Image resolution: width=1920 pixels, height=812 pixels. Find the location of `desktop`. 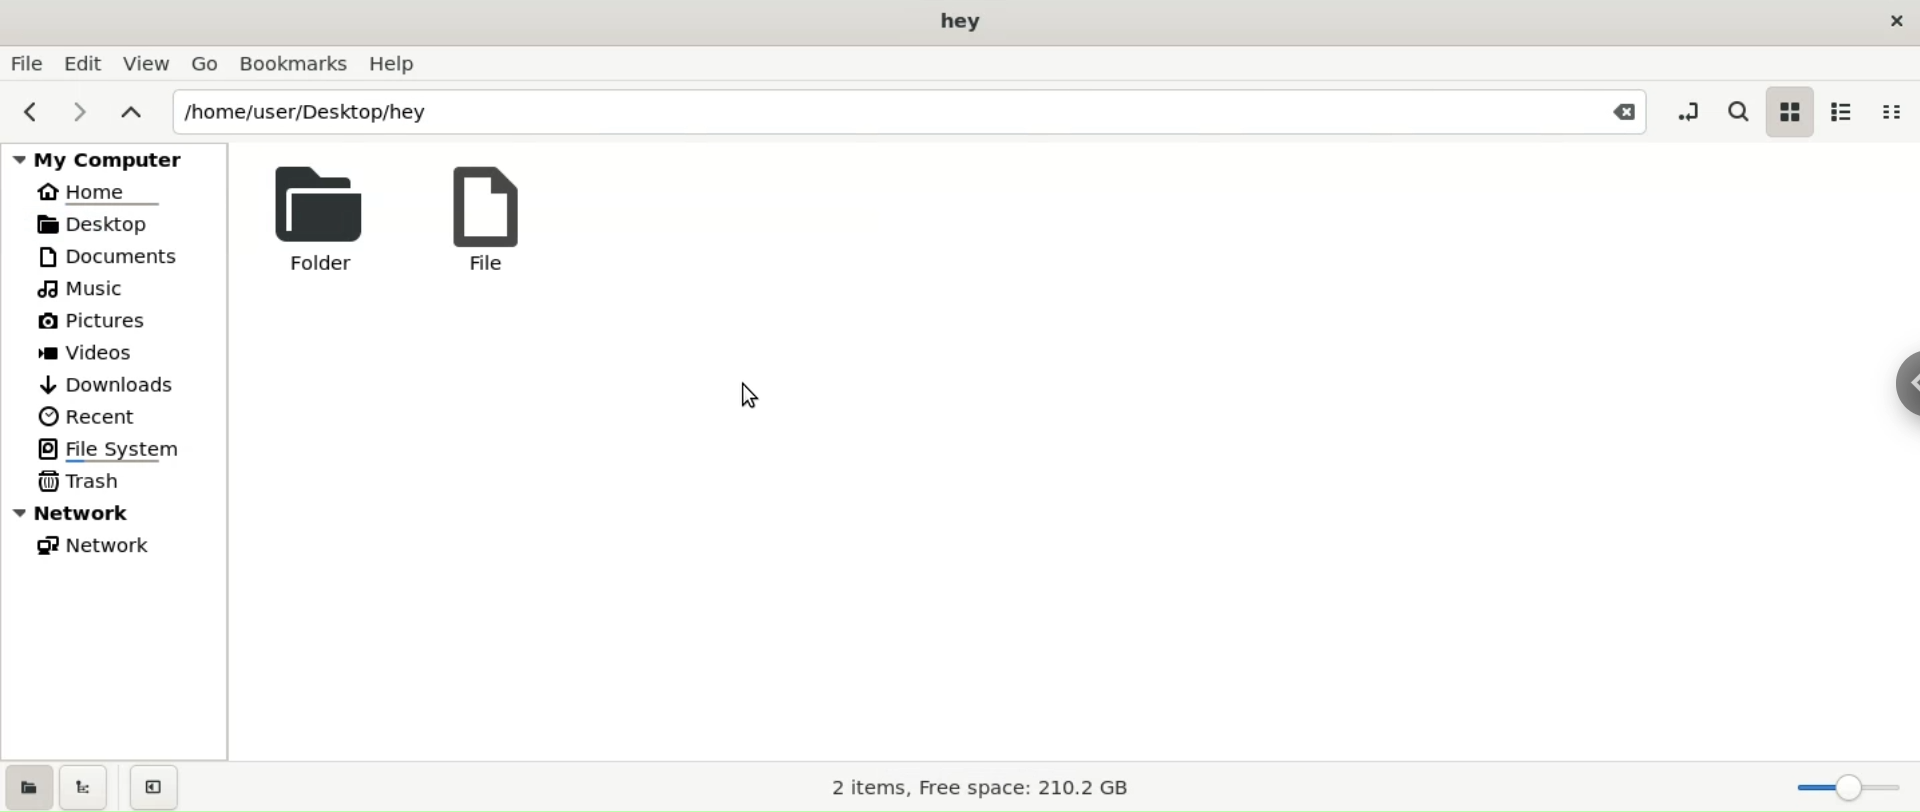

desktop is located at coordinates (106, 222).